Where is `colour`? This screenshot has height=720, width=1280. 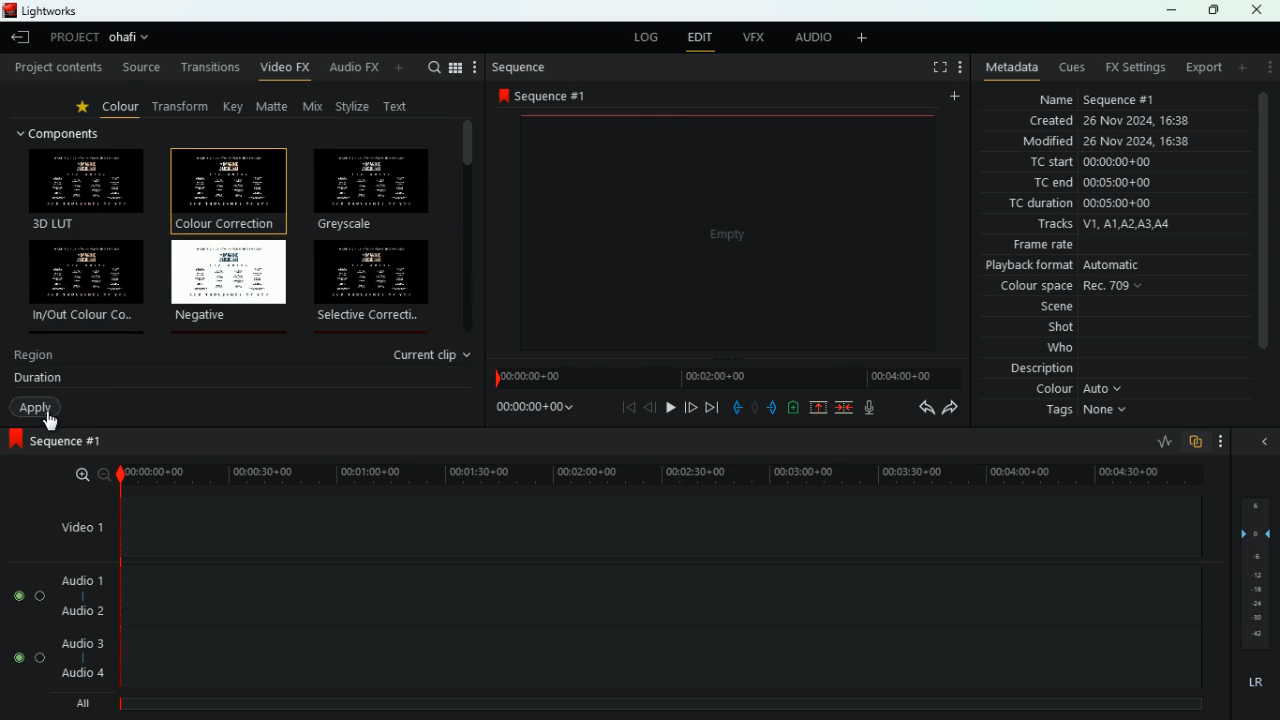 colour is located at coordinates (1083, 392).